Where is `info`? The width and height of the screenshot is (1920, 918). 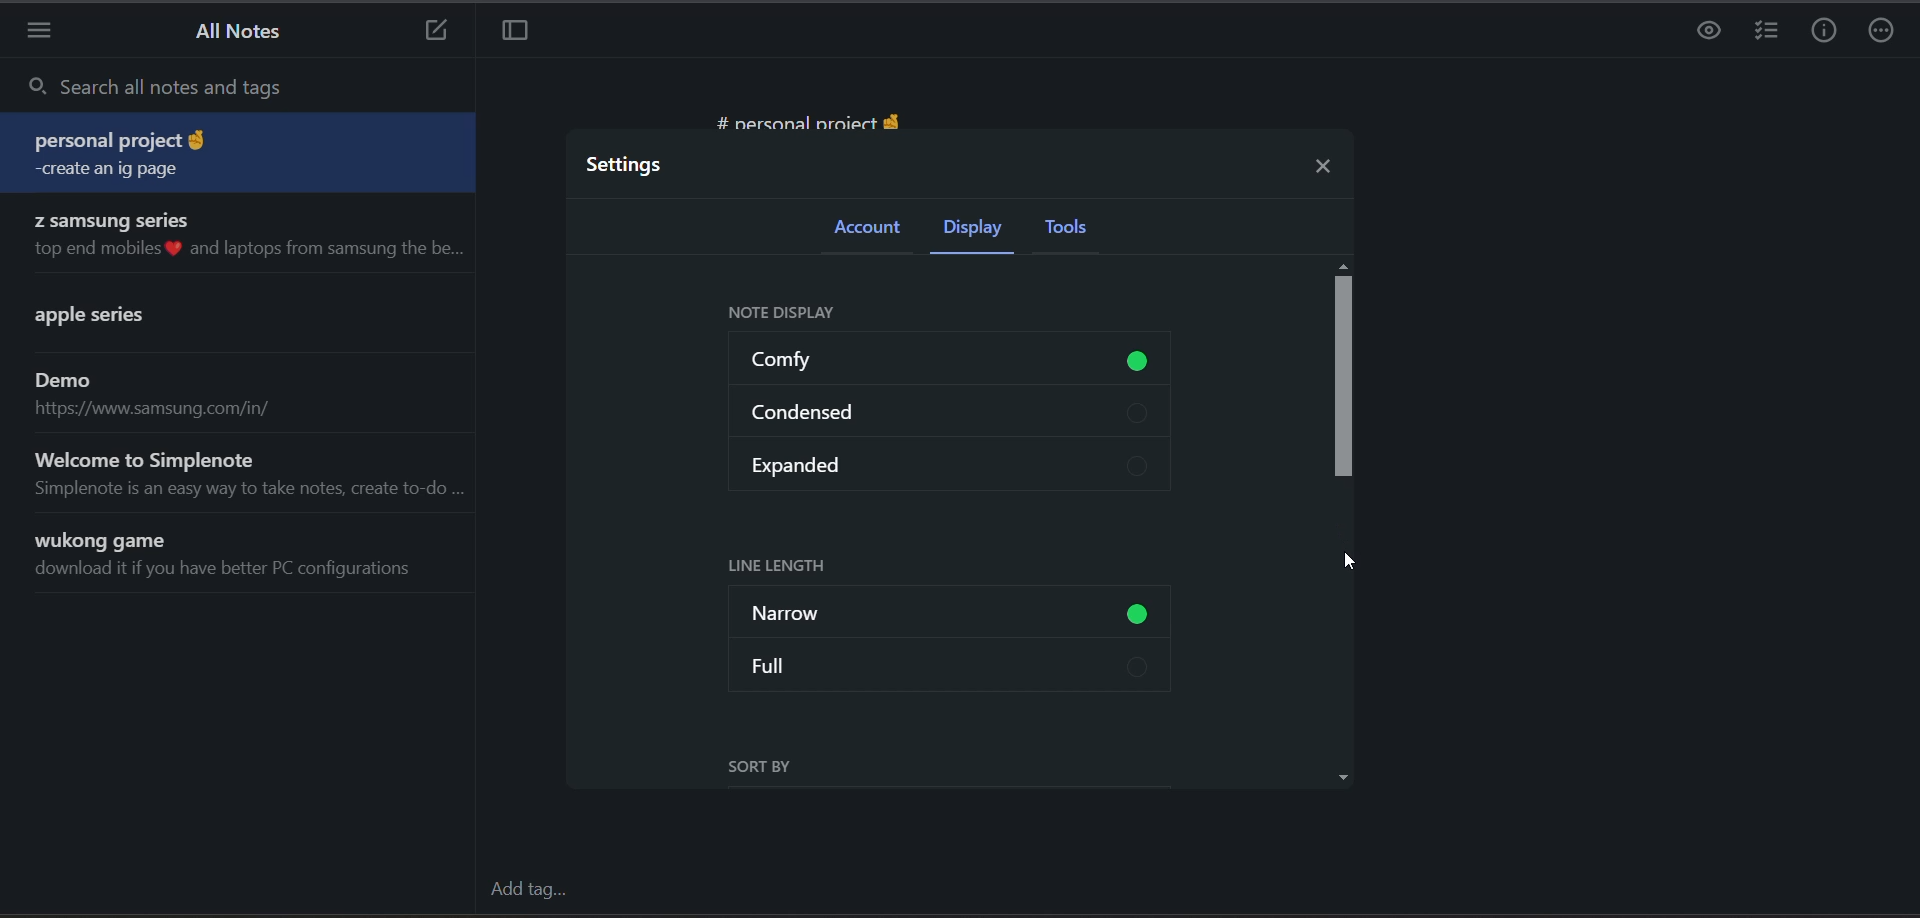
info is located at coordinates (1827, 34).